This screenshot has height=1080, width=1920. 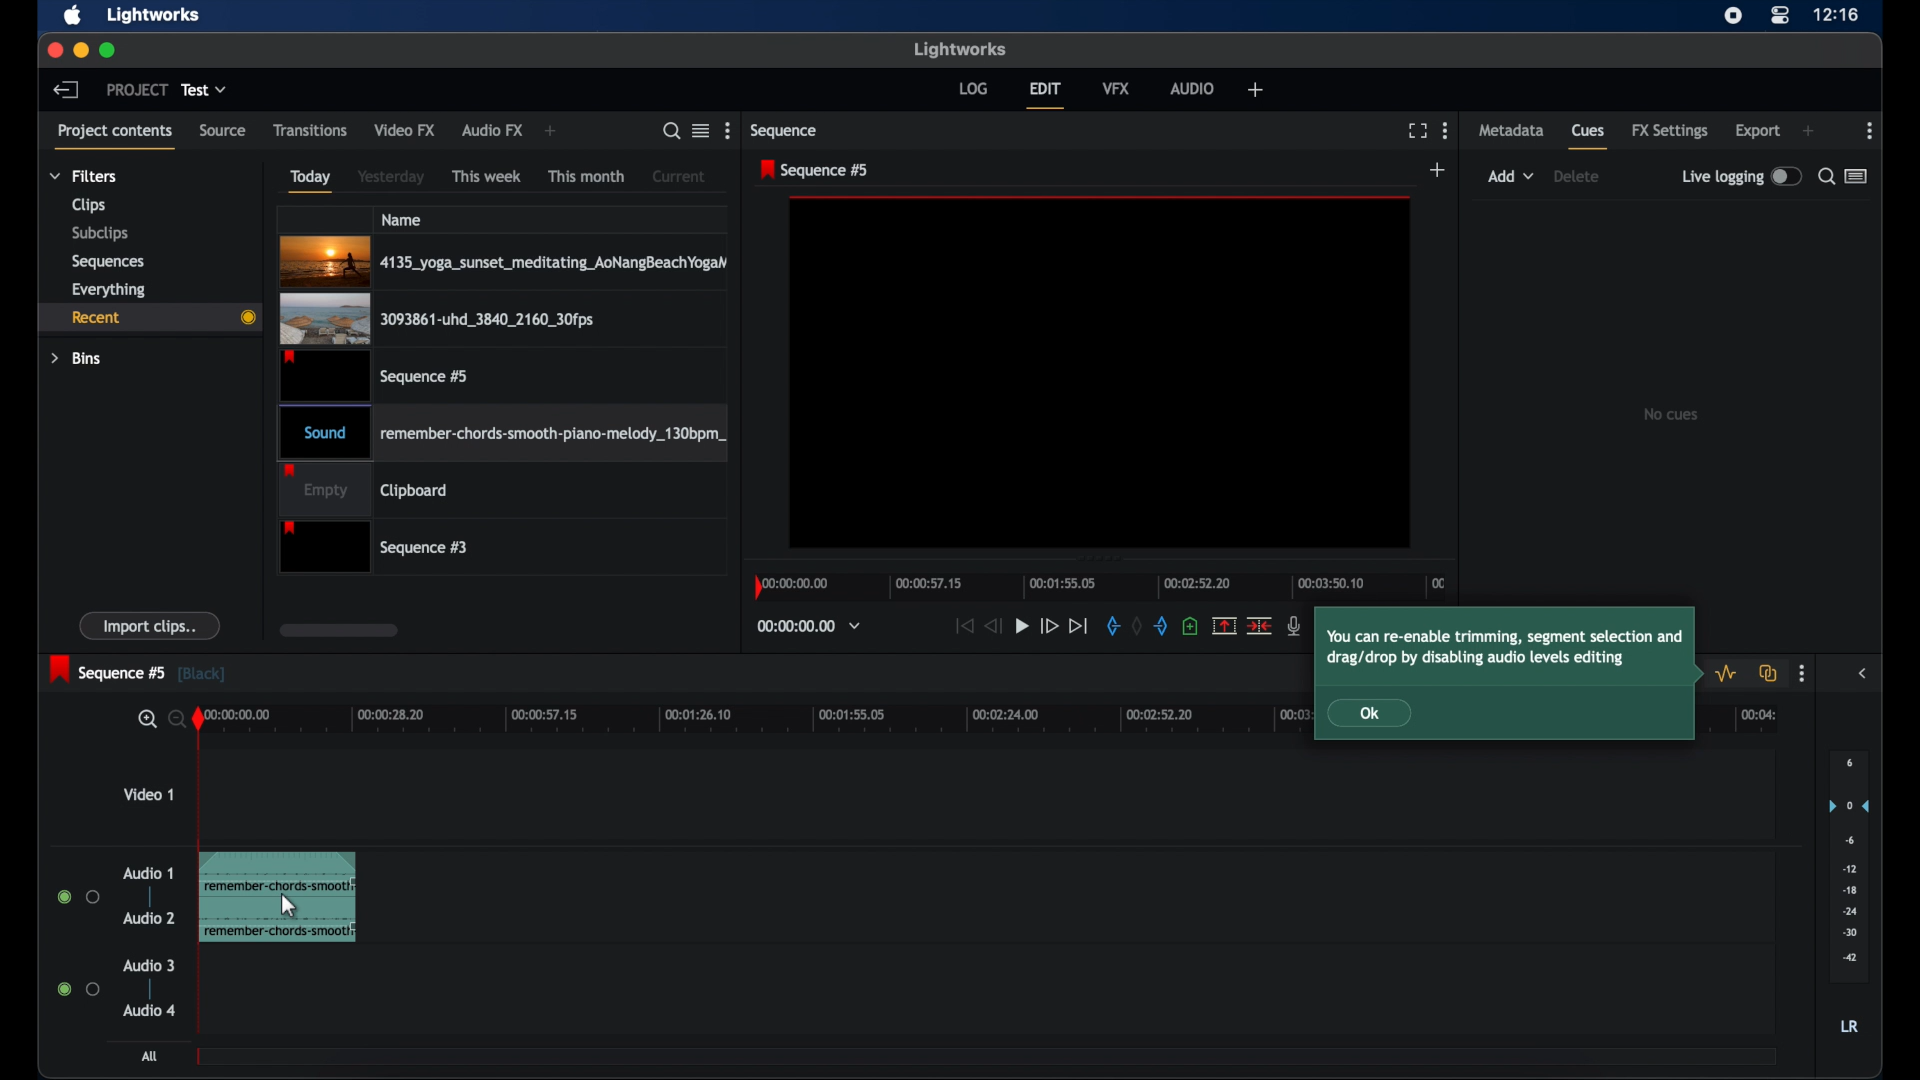 What do you see at coordinates (1116, 87) in the screenshot?
I see `vfx` at bounding box center [1116, 87].